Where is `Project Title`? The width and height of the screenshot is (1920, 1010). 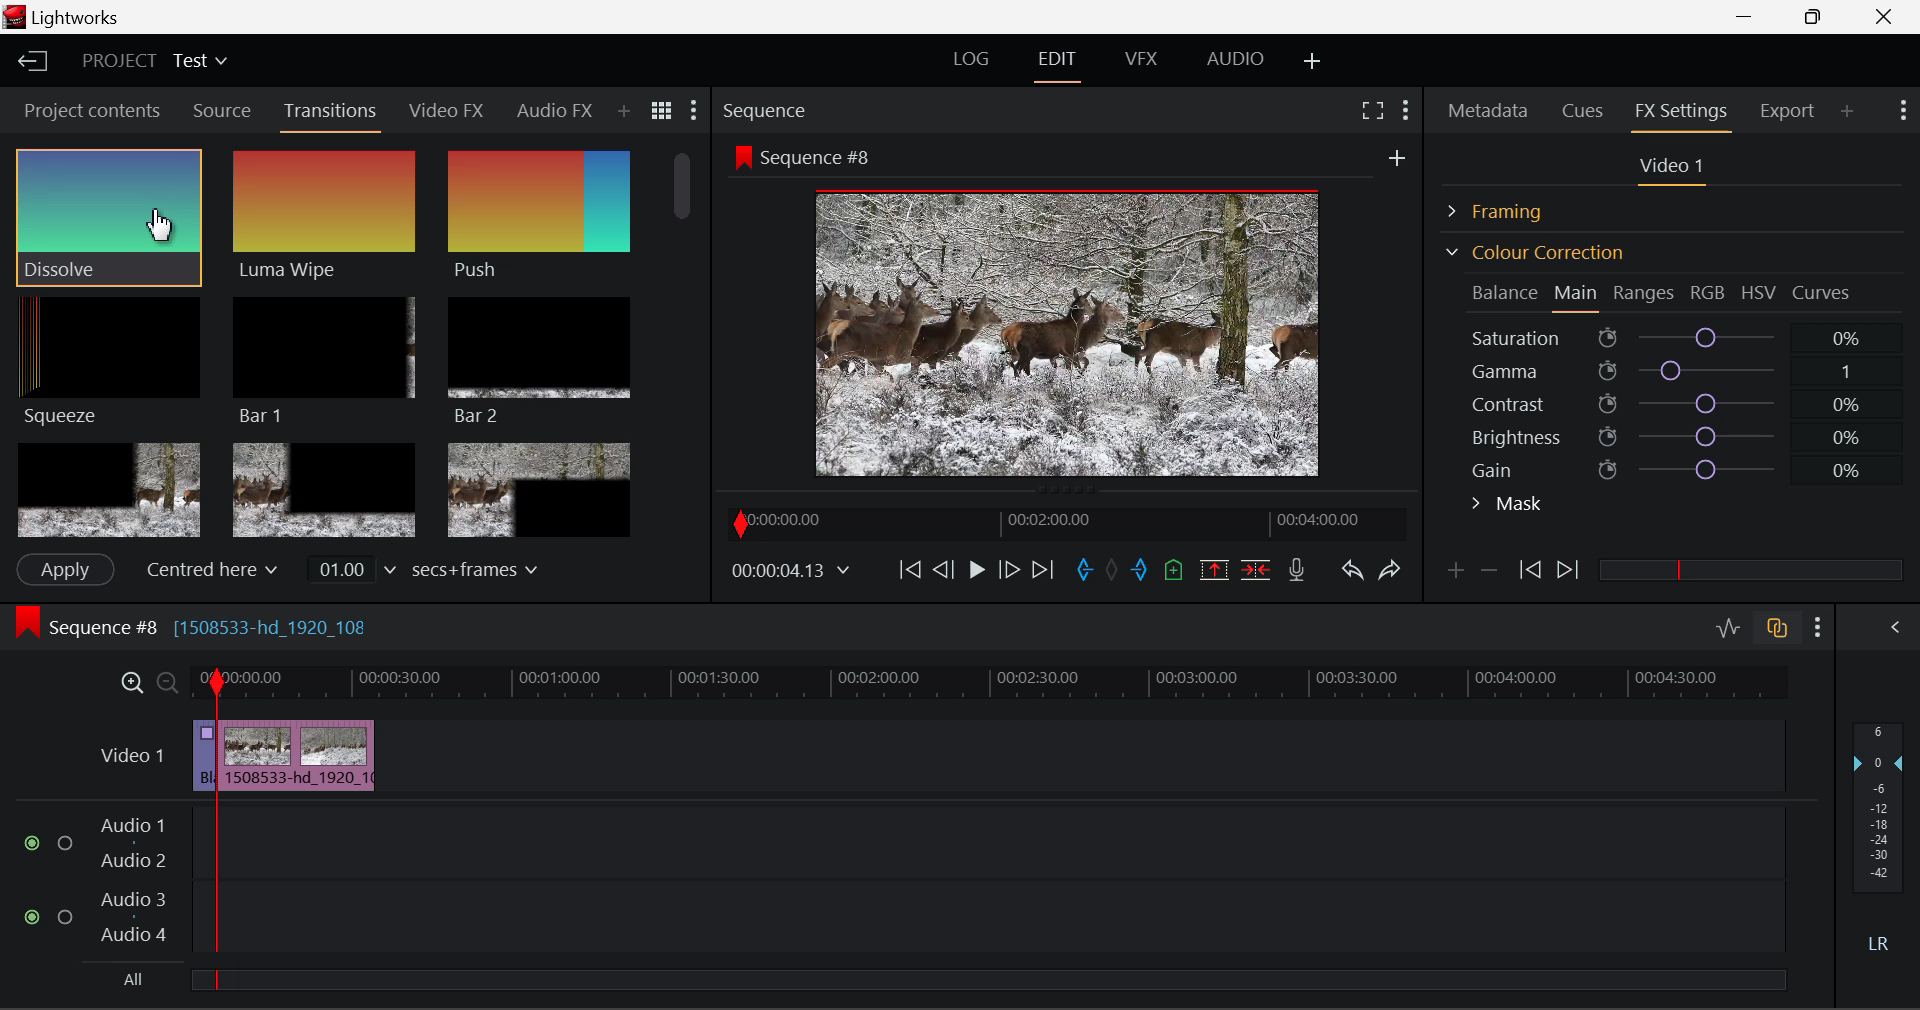 Project Title is located at coordinates (155, 62).